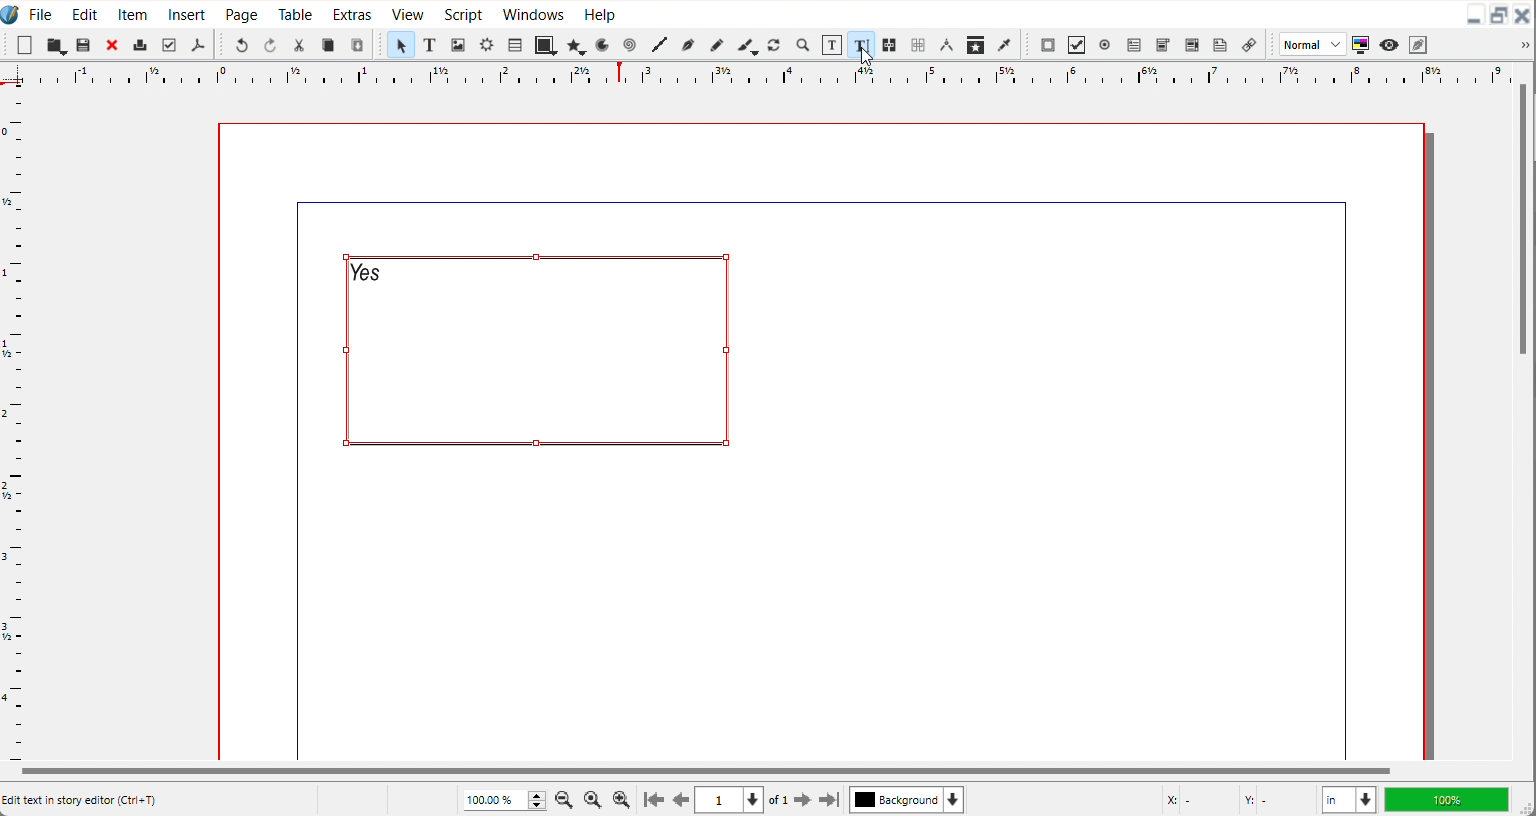 The width and height of the screenshot is (1536, 816). What do you see at coordinates (113, 44) in the screenshot?
I see `Close` at bounding box center [113, 44].